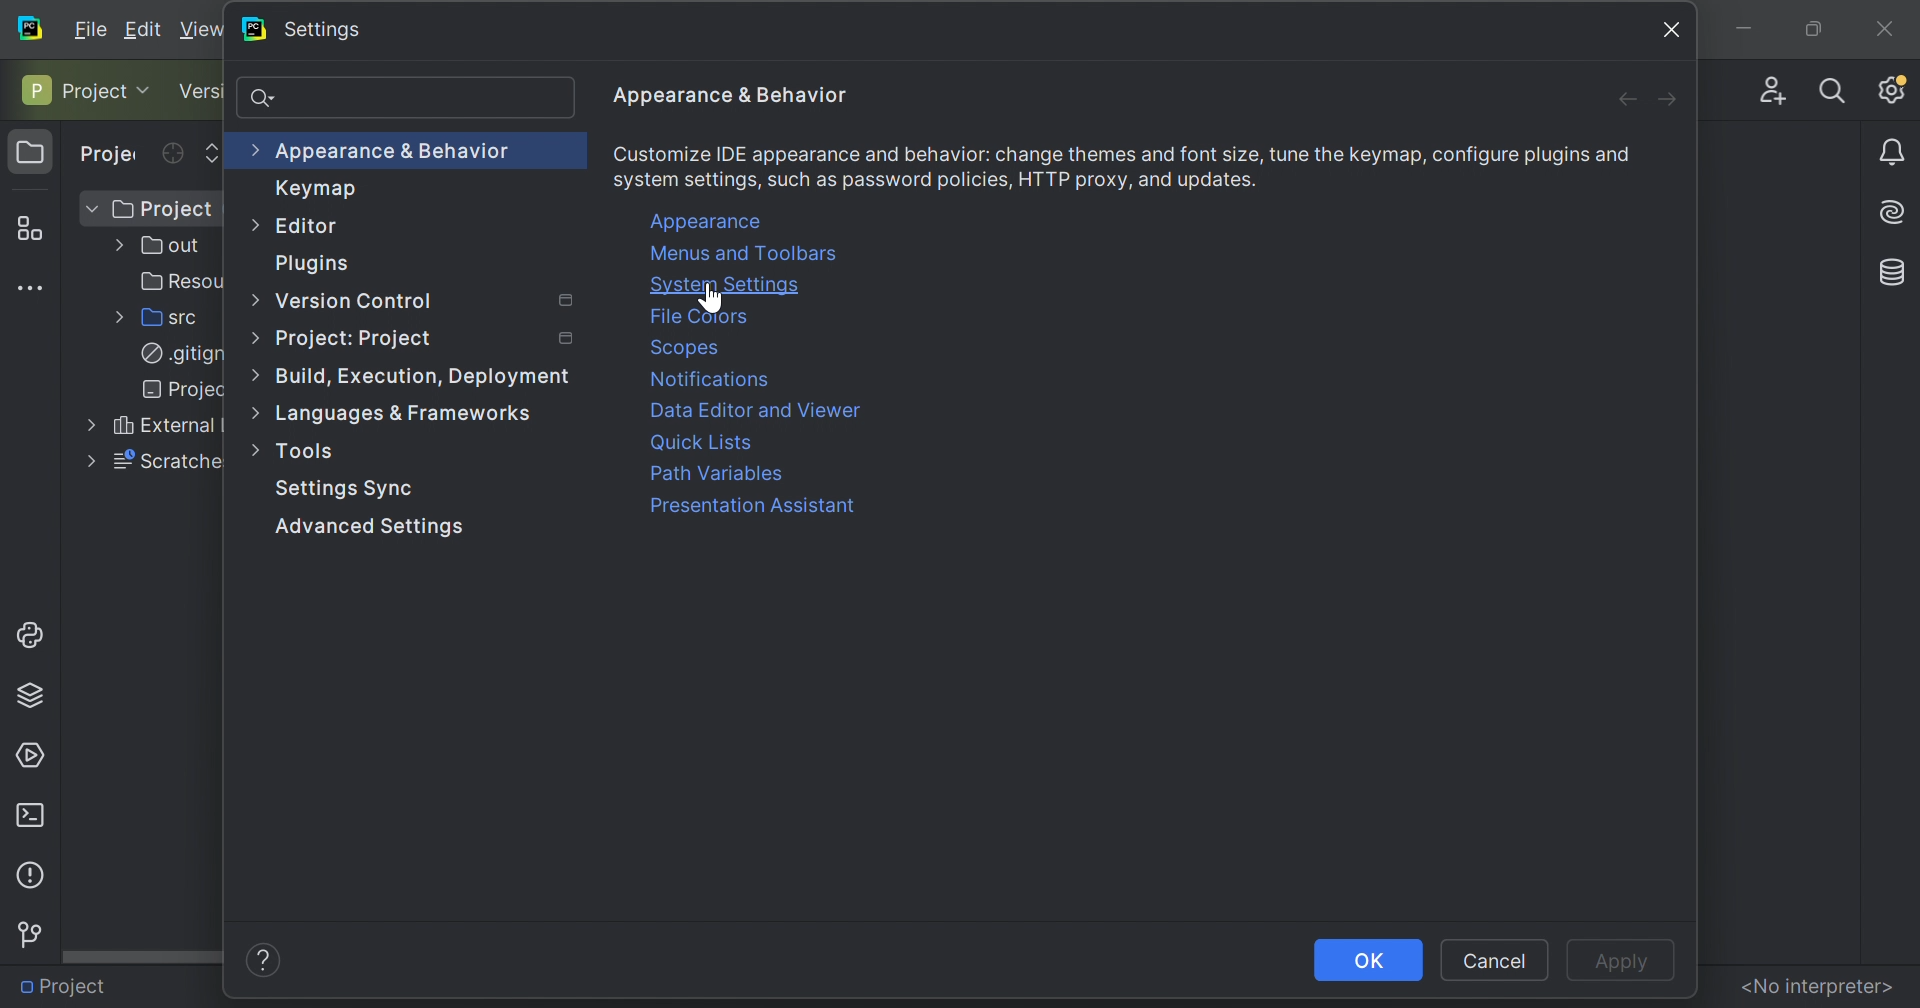 The image size is (1920, 1008). What do you see at coordinates (27, 225) in the screenshot?
I see `Structure` at bounding box center [27, 225].